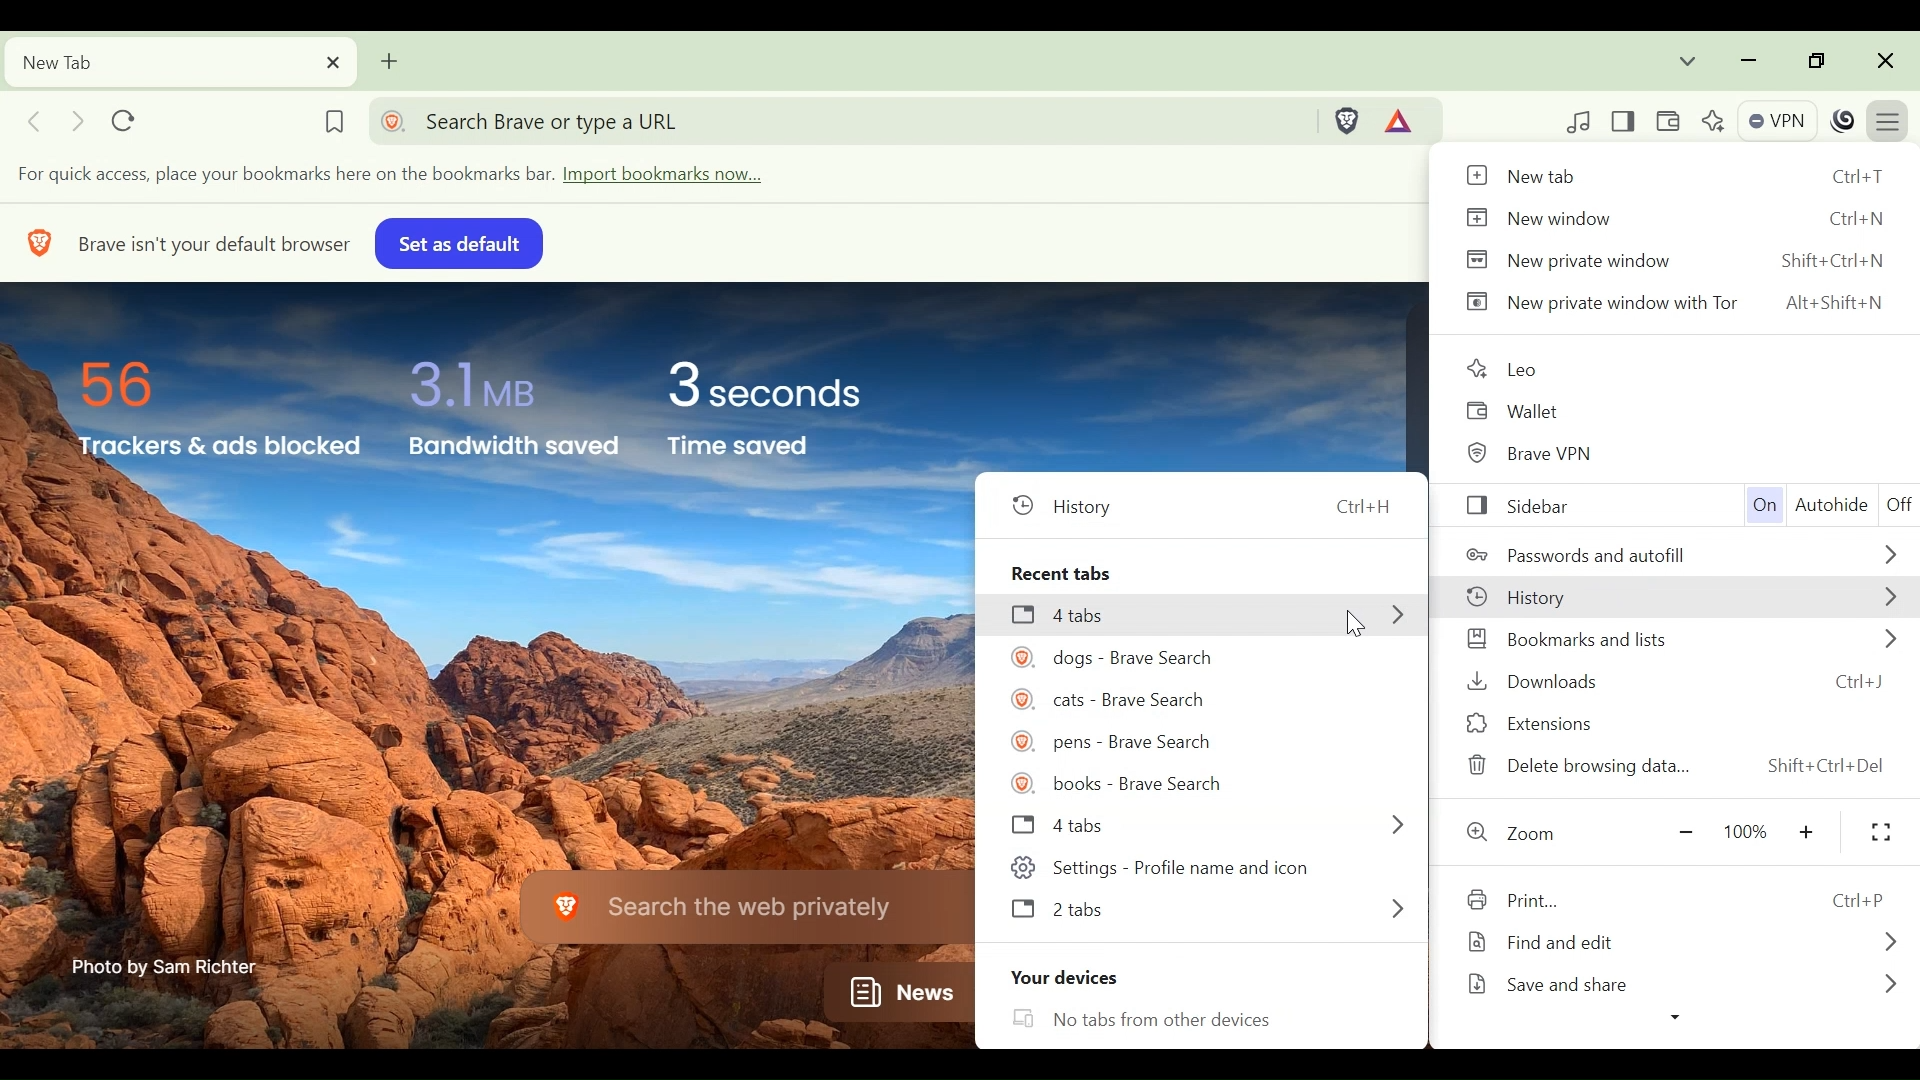 This screenshot has width=1920, height=1080. I want to click on 56, so click(126, 380).